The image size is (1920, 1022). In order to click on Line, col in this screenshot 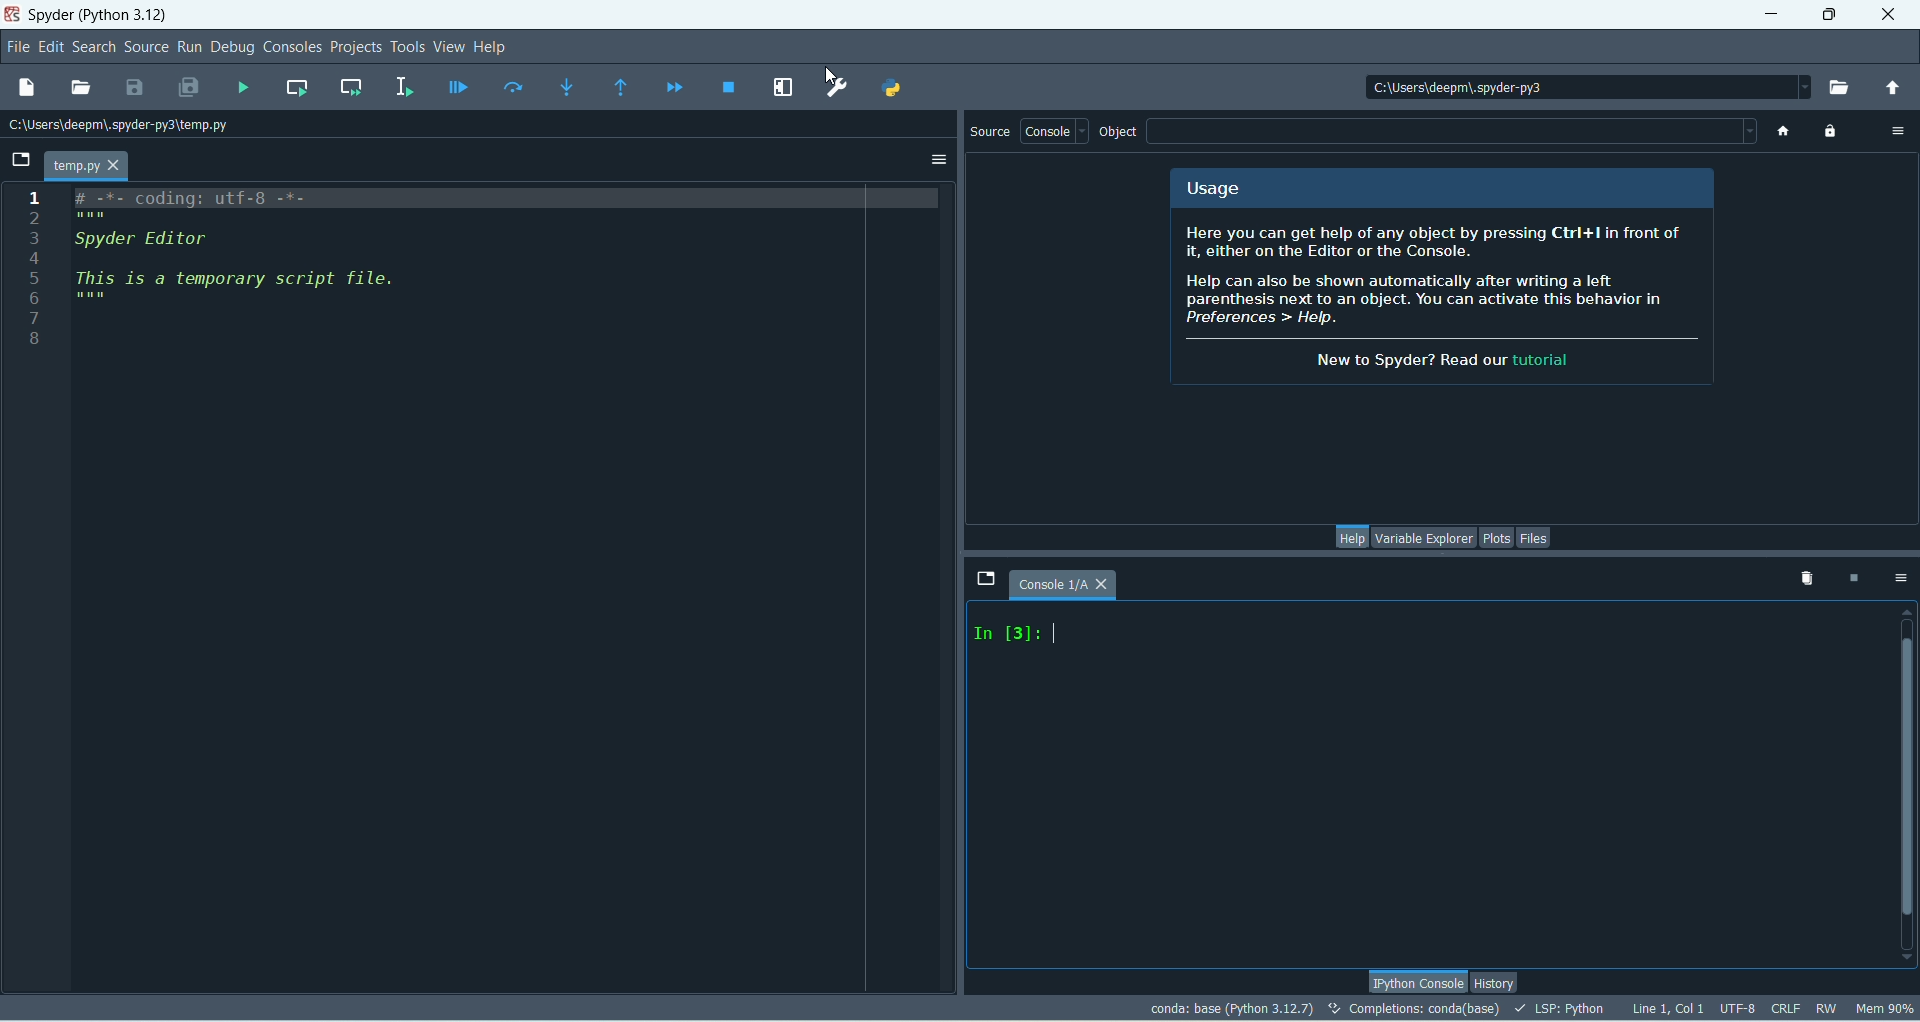, I will do `click(1667, 1006)`.